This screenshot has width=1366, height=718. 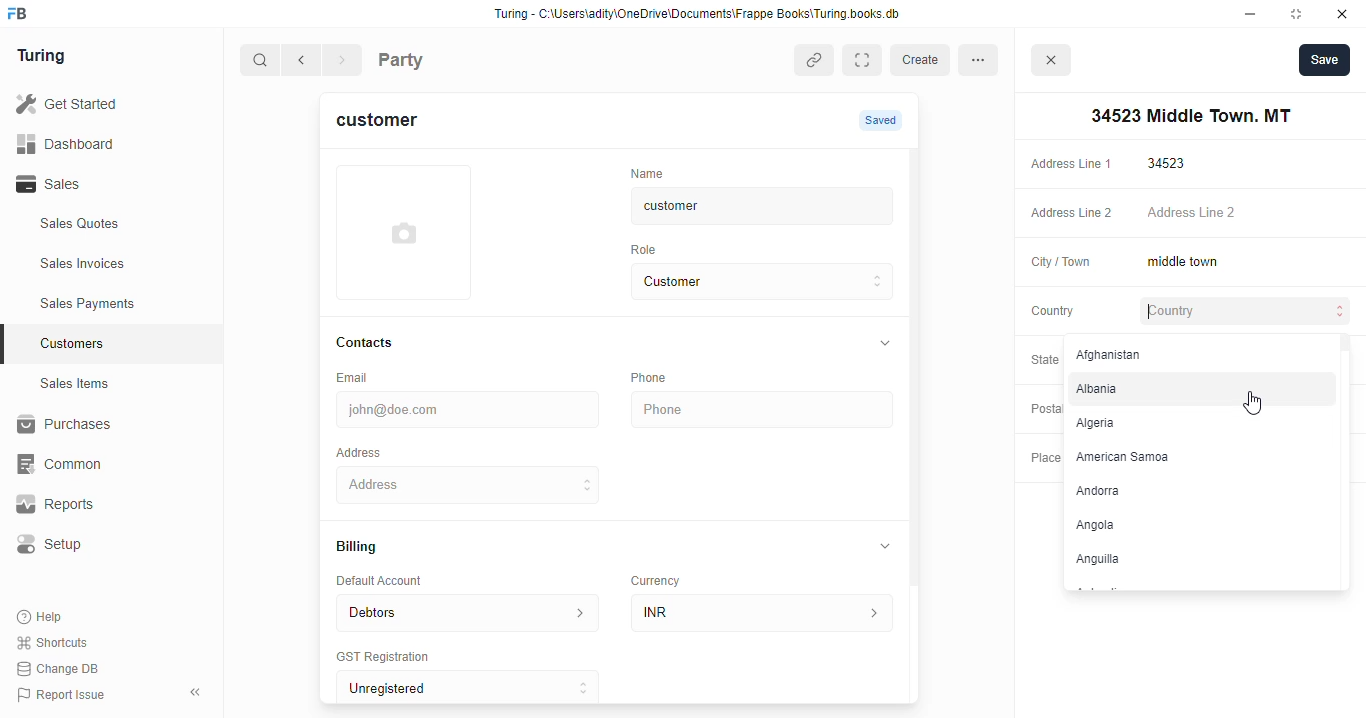 I want to click on ‘GST Registration, so click(x=390, y=658).